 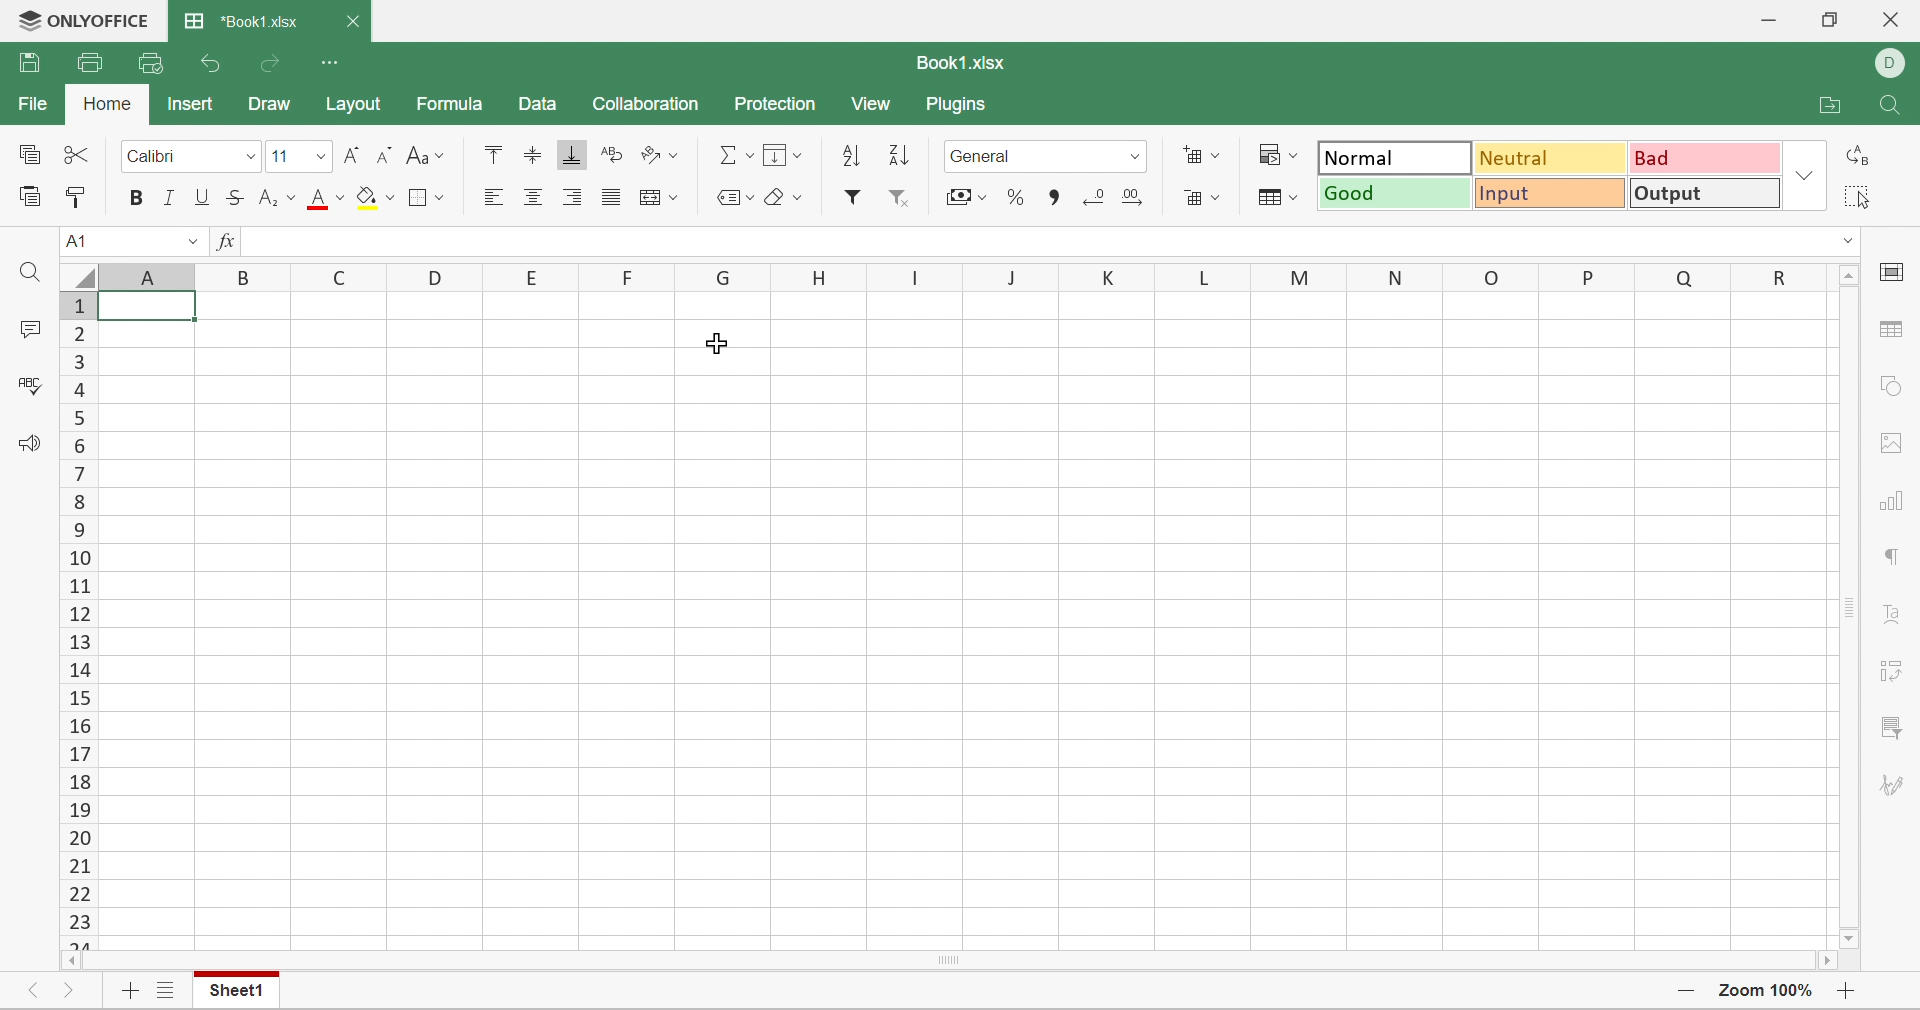 What do you see at coordinates (1592, 275) in the screenshot?
I see `P` at bounding box center [1592, 275].